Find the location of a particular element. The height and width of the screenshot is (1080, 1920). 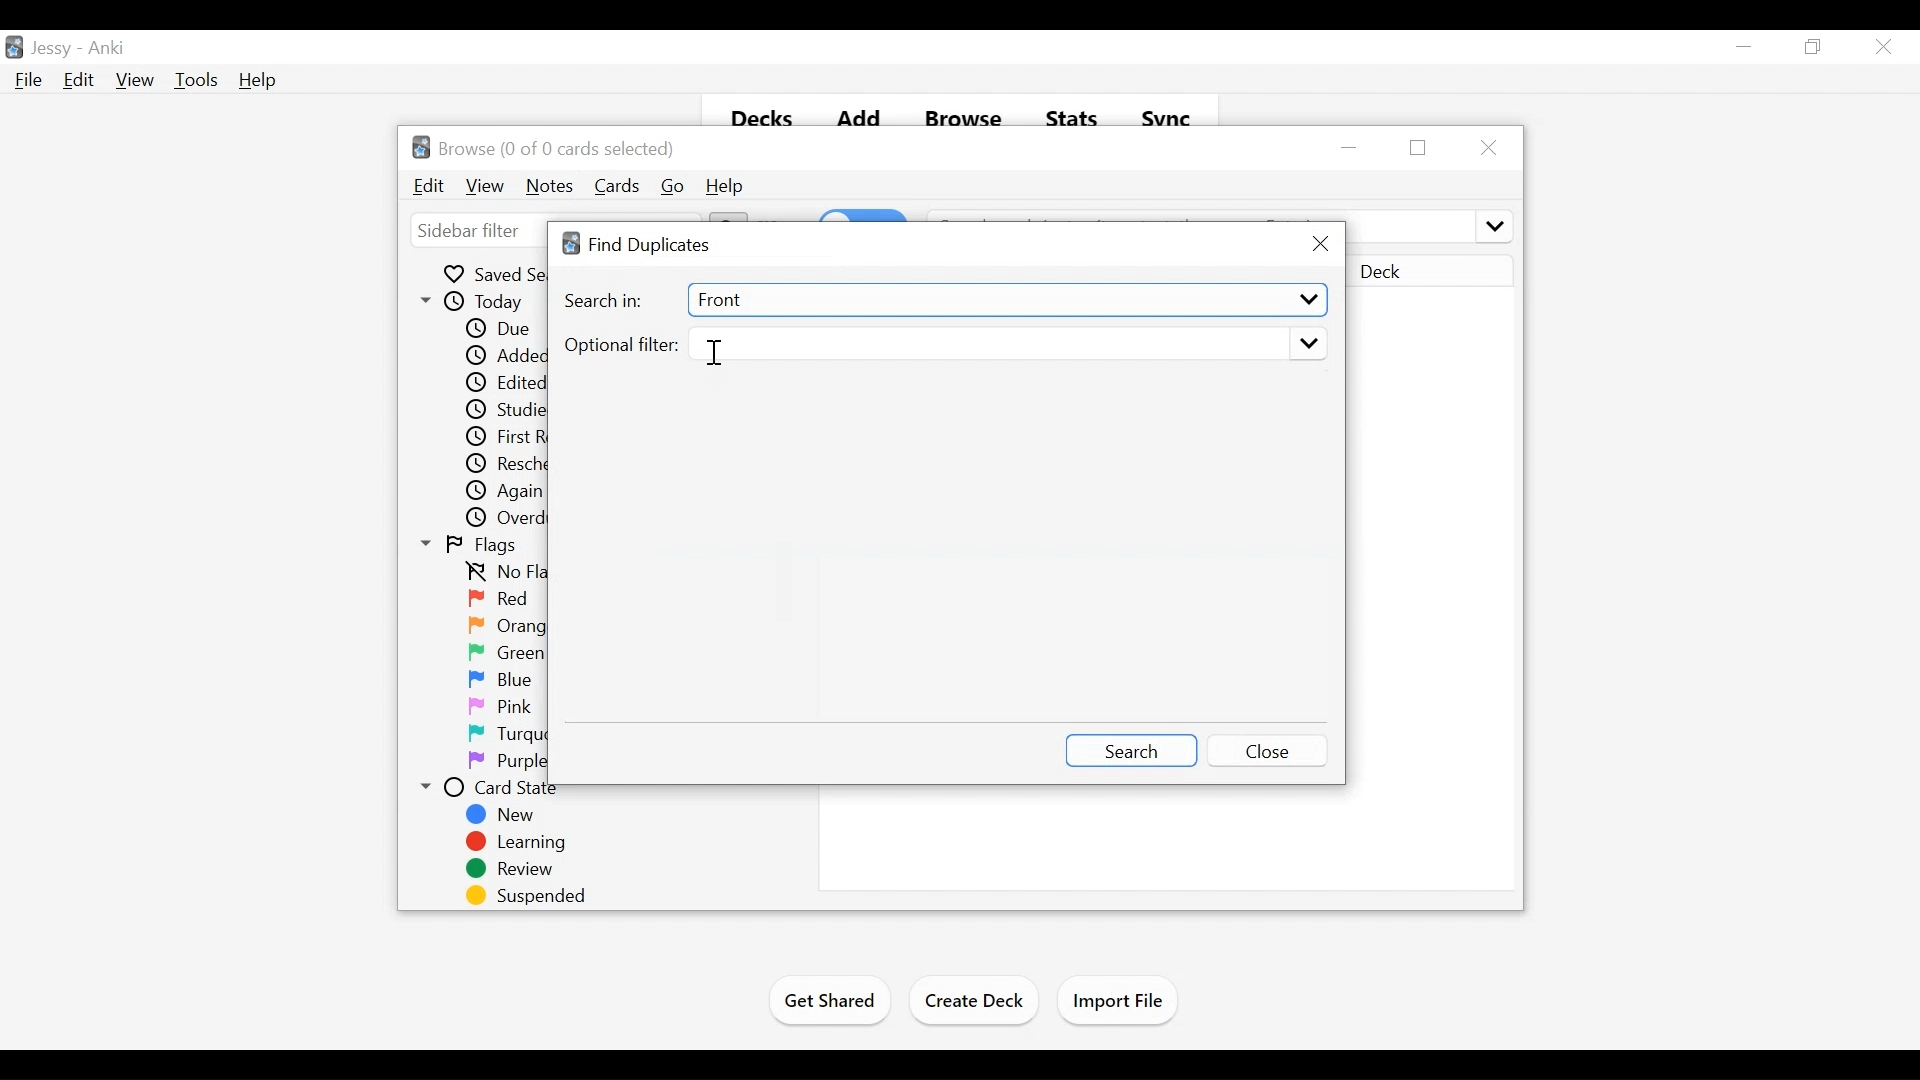

Anki is located at coordinates (107, 50).